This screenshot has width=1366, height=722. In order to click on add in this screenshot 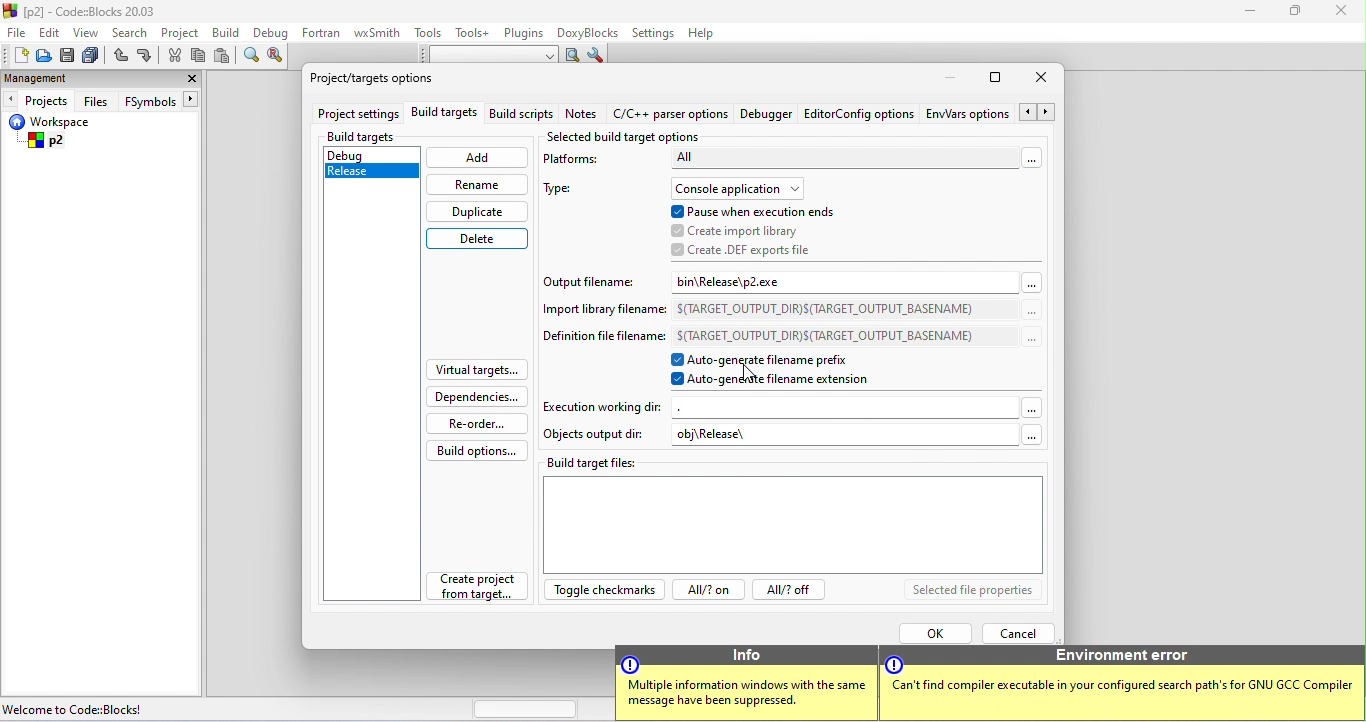, I will do `click(477, 160)`.